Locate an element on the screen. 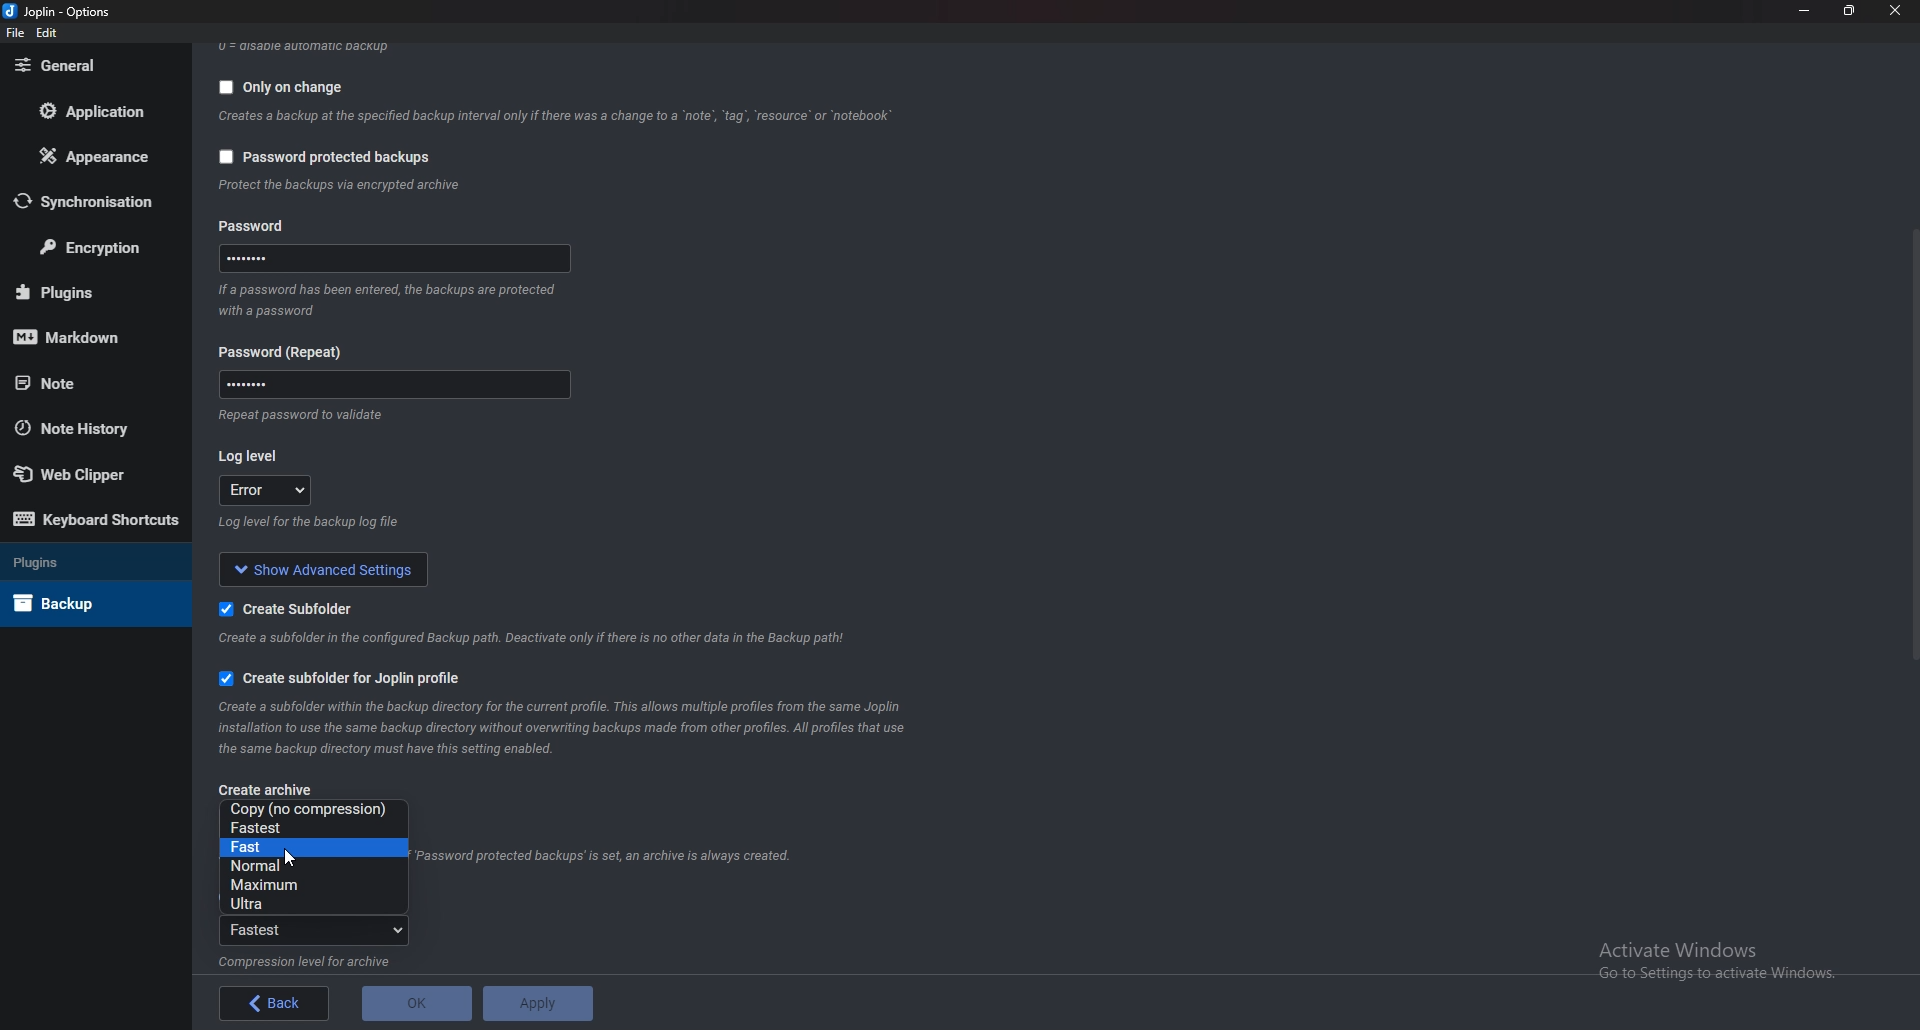 The image size is (1920, 1030). close is located at coordinates (1898, 10).